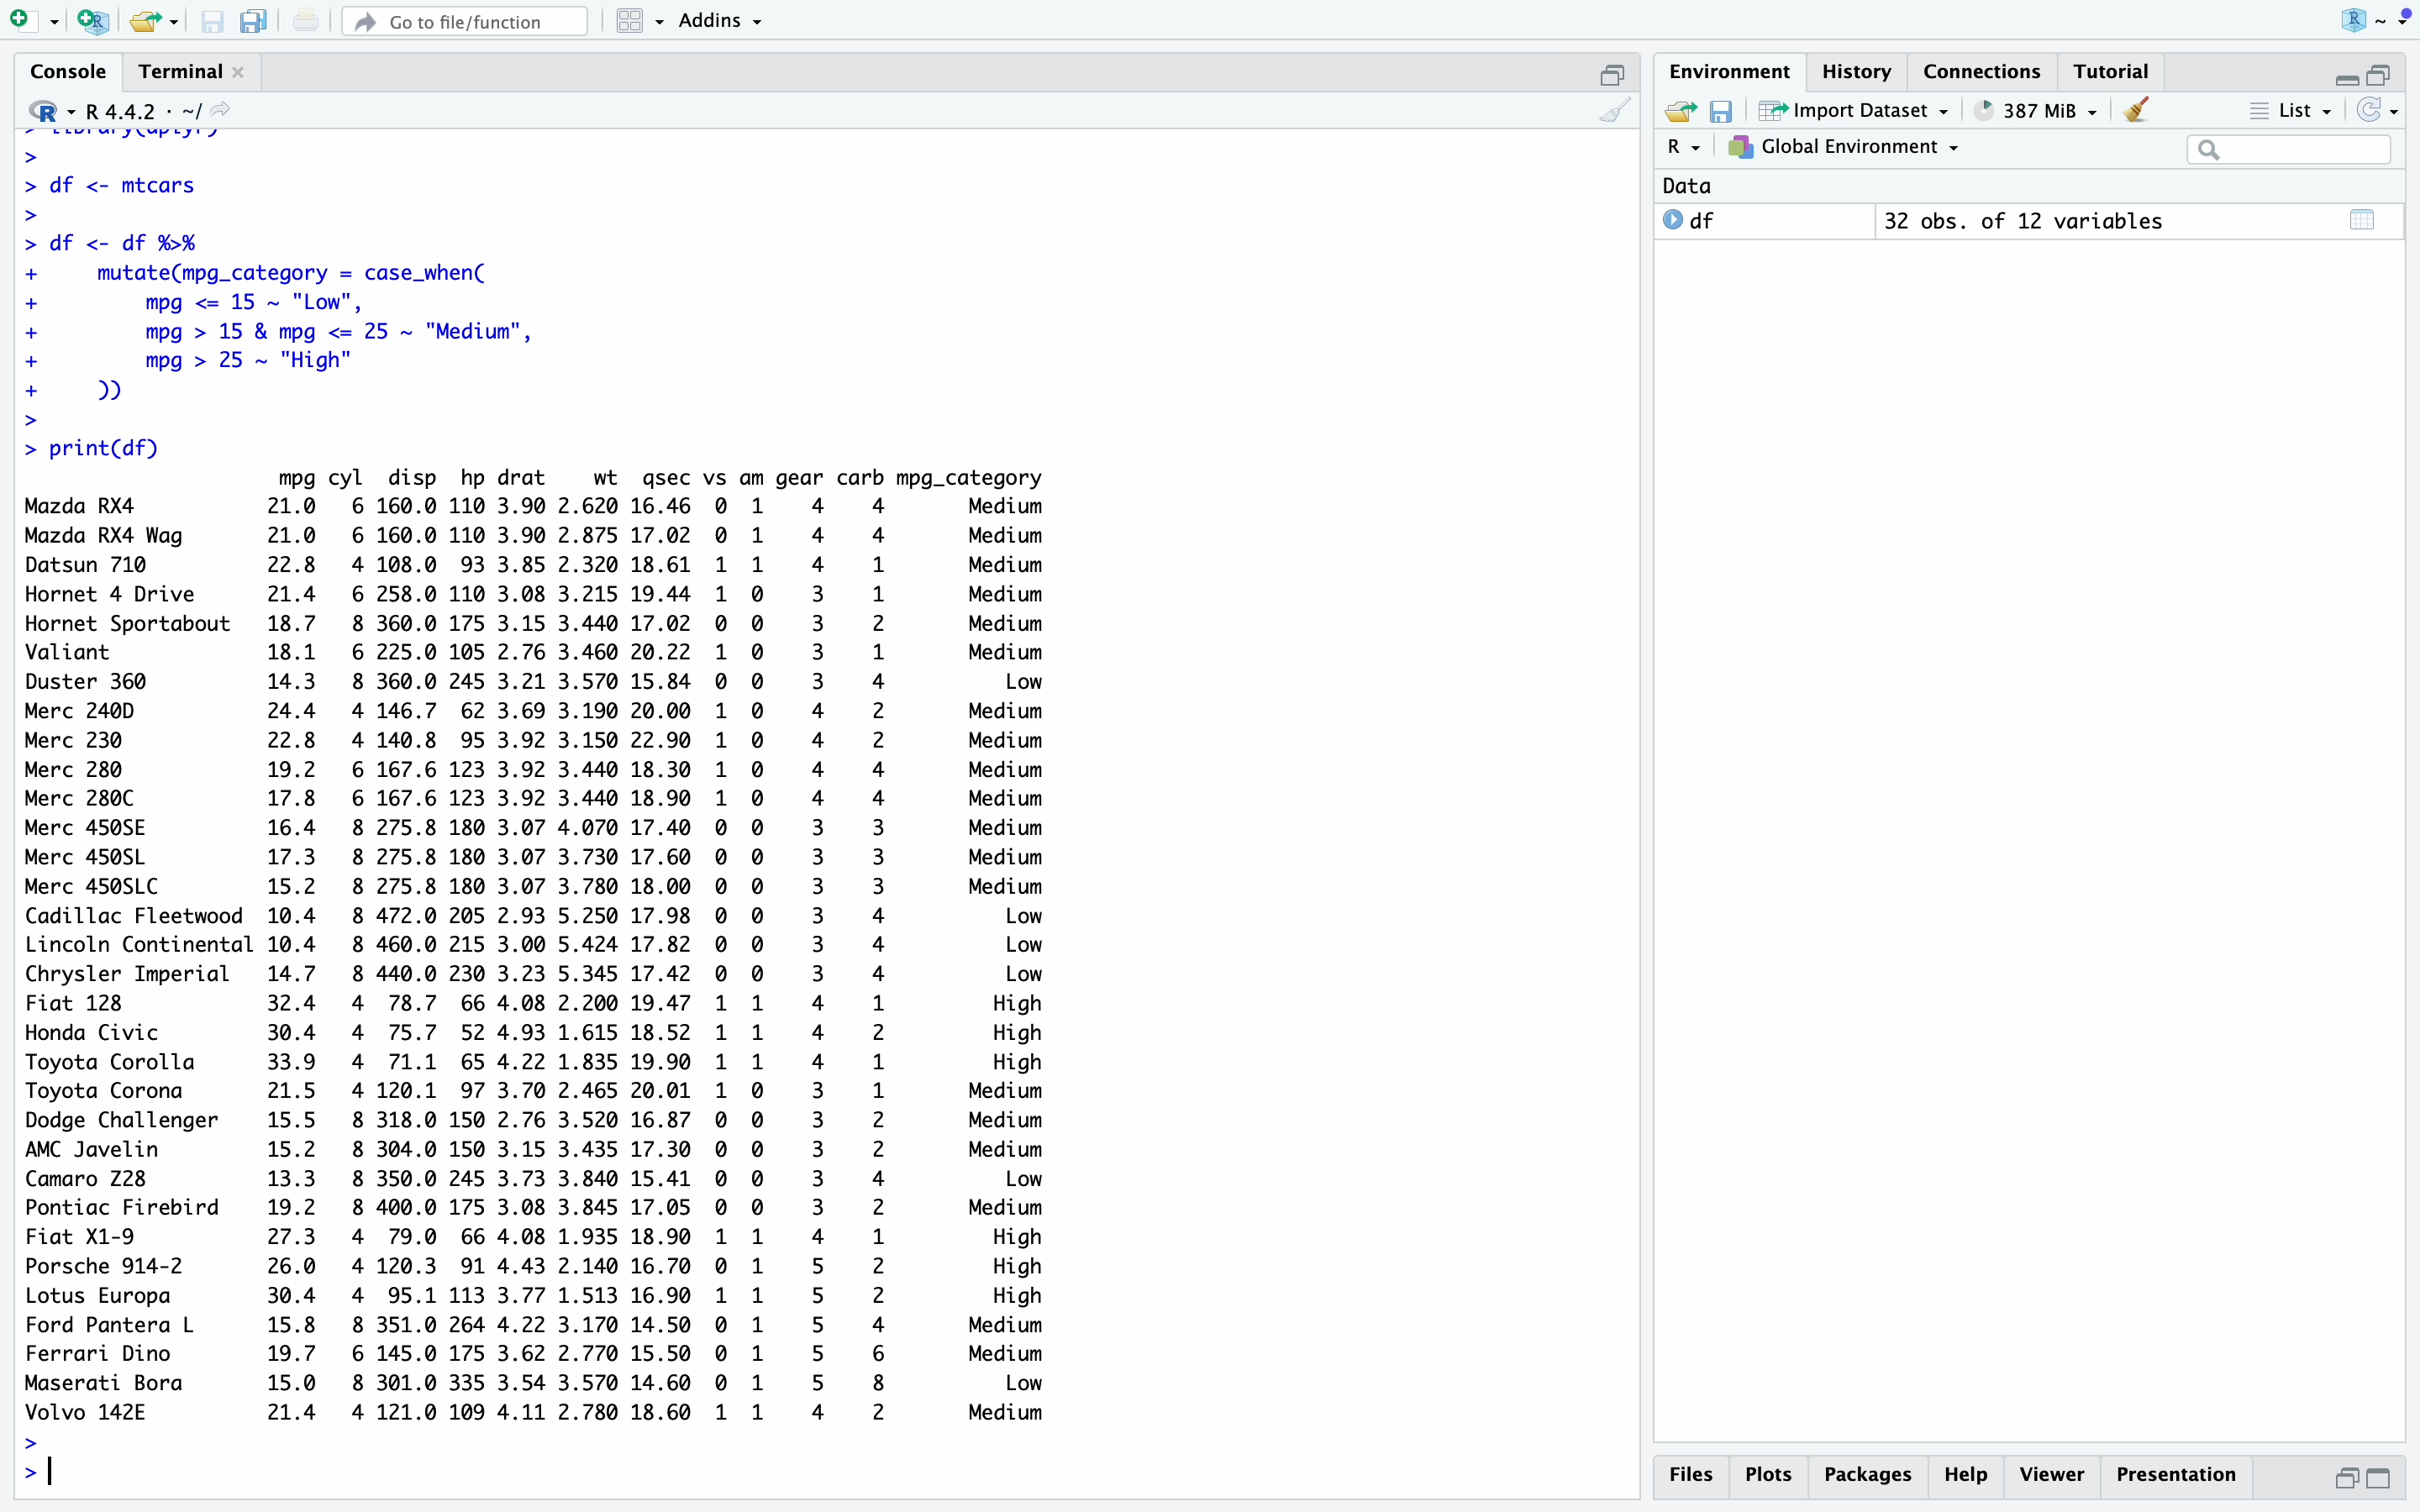 The height and width of the screenshot is (1512, 2420). Describe the element at coordinates (545, 947) in the screenshot. I see `mpg cyl disp hp drat wt gsec vs am gear carb mpg_category
Mazda RX4 21.0 6 160.0 110 3.90 2.620 16.46 0 1 4 4 Medium
Mazda RX4 Wag 21.0 6 160.0 110 3.90 2.875 17.02 © 1 4 4 Medium
Datsun 710 22.8 4108.0 93 3.852.320 18.61 1 1 4 1 Medium
Hornet 4 Drive 21.4 6 258.0 110 3.08 3.215 19.44 1 0 3 1 Medium
Hornet Sportabout 18.7 8 360.0 175 3.15 3.440 17.02 0 © 3 2 Medium
Valiant 18.1 6 225.0 105 2.76 3.460 20.22 1 © 3 1 Medium
Duster 360 14.3 8 360.0 245 3.21 3.570 15.84 © © 3 4 Low
Merc 24@D 24.4 4 146.7 62 3.69 3.190 20.00 1 ©O 4 2 Medium
Merc 230 22.8 4140.8 95 3.92 3.150 22.90 1 © 4 2 Medium
Merc 280 19.2 6 167.6 123 3.92 3.440 18.30 1 © 4 4 Medium
Merc 280C 17.8 6 167.6 123 3.92 3.440 18.90 1 © 4 4 Medium
Merc 450SE 16.4 8 275.8 180 3.07 4.070 17.40 © 0 3 3 Medium
Merc 450SL 17.3 8 275.8 180 3.07 3.730 17.60 © 0 3 3 Medium
Merc 450SLC 15.2 8 275.8 180 3.07 3.780 18.00 © © 3 3 Medium
Cadillac Fleetwood 10.4 8 472.0 205 2.93 5.250 17.98 © 0 3 4 Low
Lincoln Continental 10.4 8 460.0 215 3.00 5.424 17.82 0 0 3 4 Low
Chrysler Imperial 14.7 8 440.0 230 3.23 5.345 17.42 0 © 3 4 Low
Fiat 128 32.4 4 78.7 66 4.08 2.200 19.47 1 1 4 1 High
Honda Civic 30.4 4 75.7 524.93 1.61518.52 1 1 4 2 High
Toyota Corolla 33.9 4 71.1 654.221.83519.90 1 1 4 1 High
Toyota Corona 21.5 4120.1 97 3.70 2.465 20.01 1 © 3 1 Medium
Dodge Challenger 15.5 8 318.0 150 2.76 3.520 16.87 © © 3 2 Medium
AMC Javelin 15.2 8 304.0 150 3.15 3.435 17.30 © © 3 2 Medium
Camaro 728 13.3 8 350.0 245 3.73 3.840 15.41 © © 3 4 Low
Pontiac Firebird 19.2 8 400.0 175 3.08 3.845 17.05 © 0 3 2 Medium
Fiat X1-9 27.3 4 79.0 66 4.08 1.935 18.90 1 1 4 1 High
Porsche 914-2 26.0 4 120.3 91 4.43 2.140 16.70 0 1 5 2 High
Lotus Europa 30.4 4 95.1 1133.77 1.513 16.90 1 1 5 2 High
Ford Pantera L 15.8 8 351.0 264 4.22 3.170 14.50 0 1 5 4 Medium
Ferrari Dino 19.7 6 145.0 175 3.62 2.770 15.50 © 1 5 6 Medium
Maserati Bora 15.0 8 301.0 335 3.54 3.570 14.60 0 1 5 8 Low
Volvo 142E 21.4 4121.0 109 4.11 2.780 18.60 1 1 4 2 Medium` at that location.